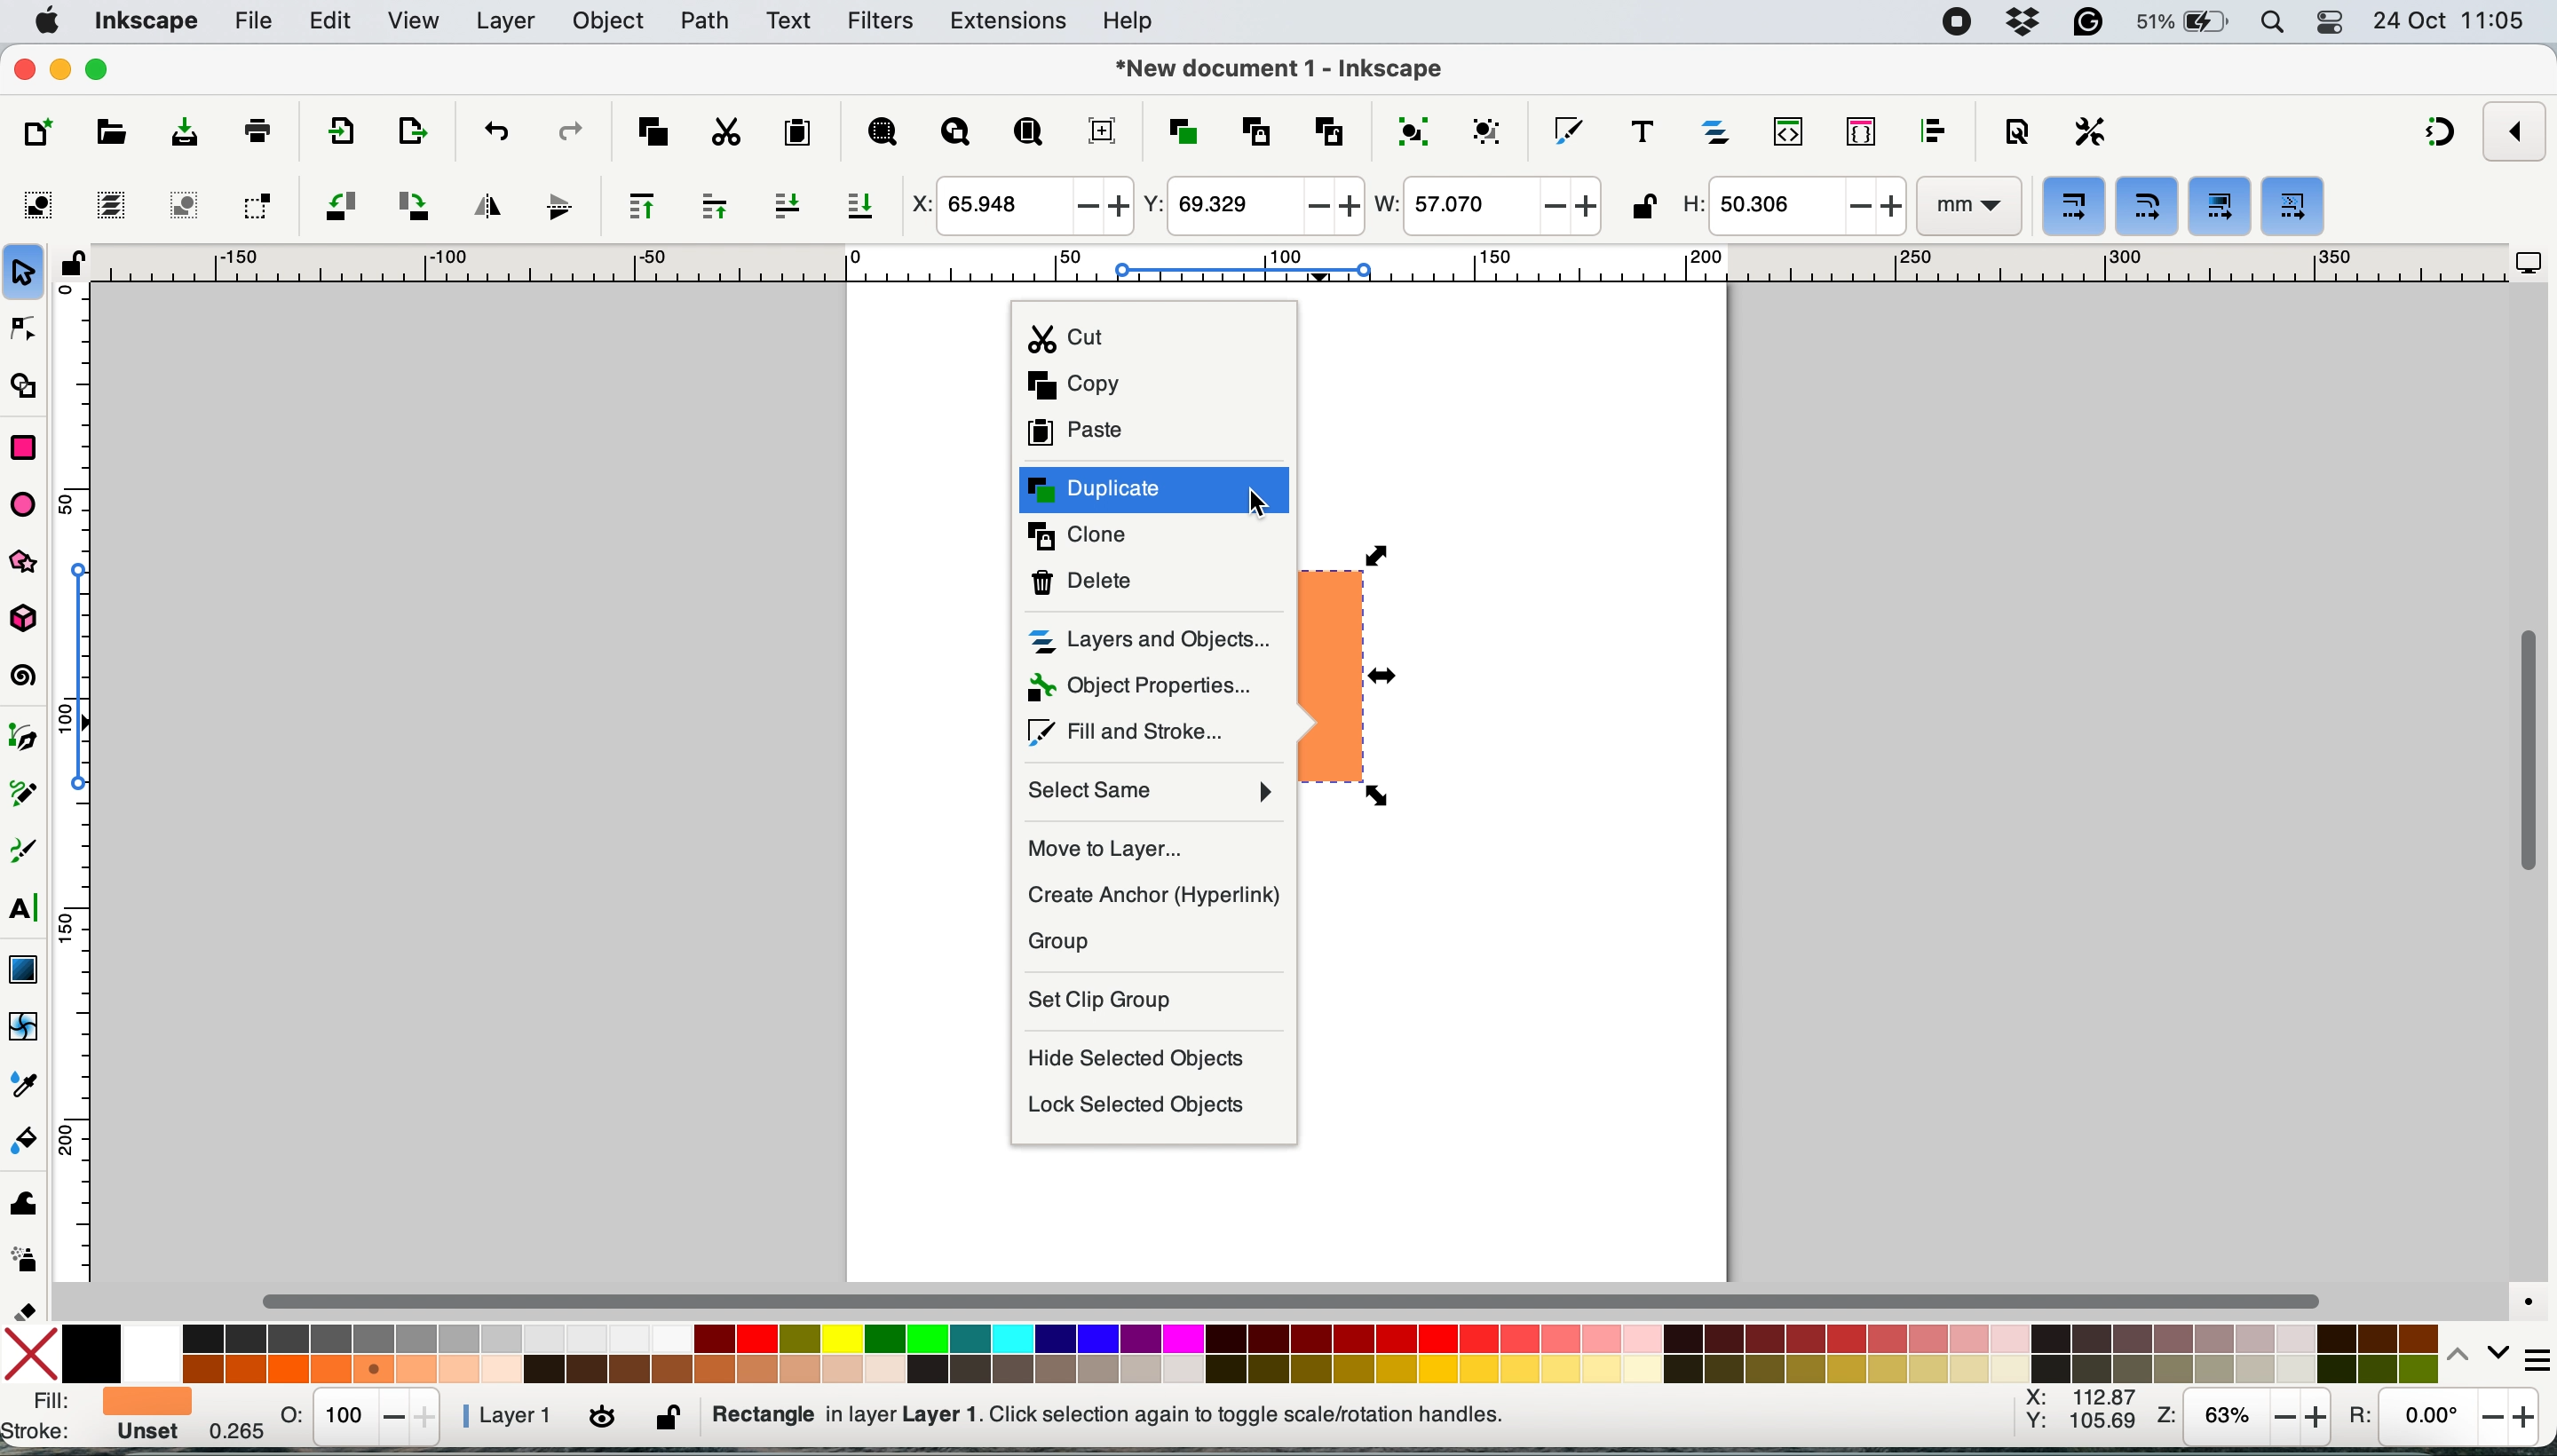  I want to click on open import, so click(411, 131).